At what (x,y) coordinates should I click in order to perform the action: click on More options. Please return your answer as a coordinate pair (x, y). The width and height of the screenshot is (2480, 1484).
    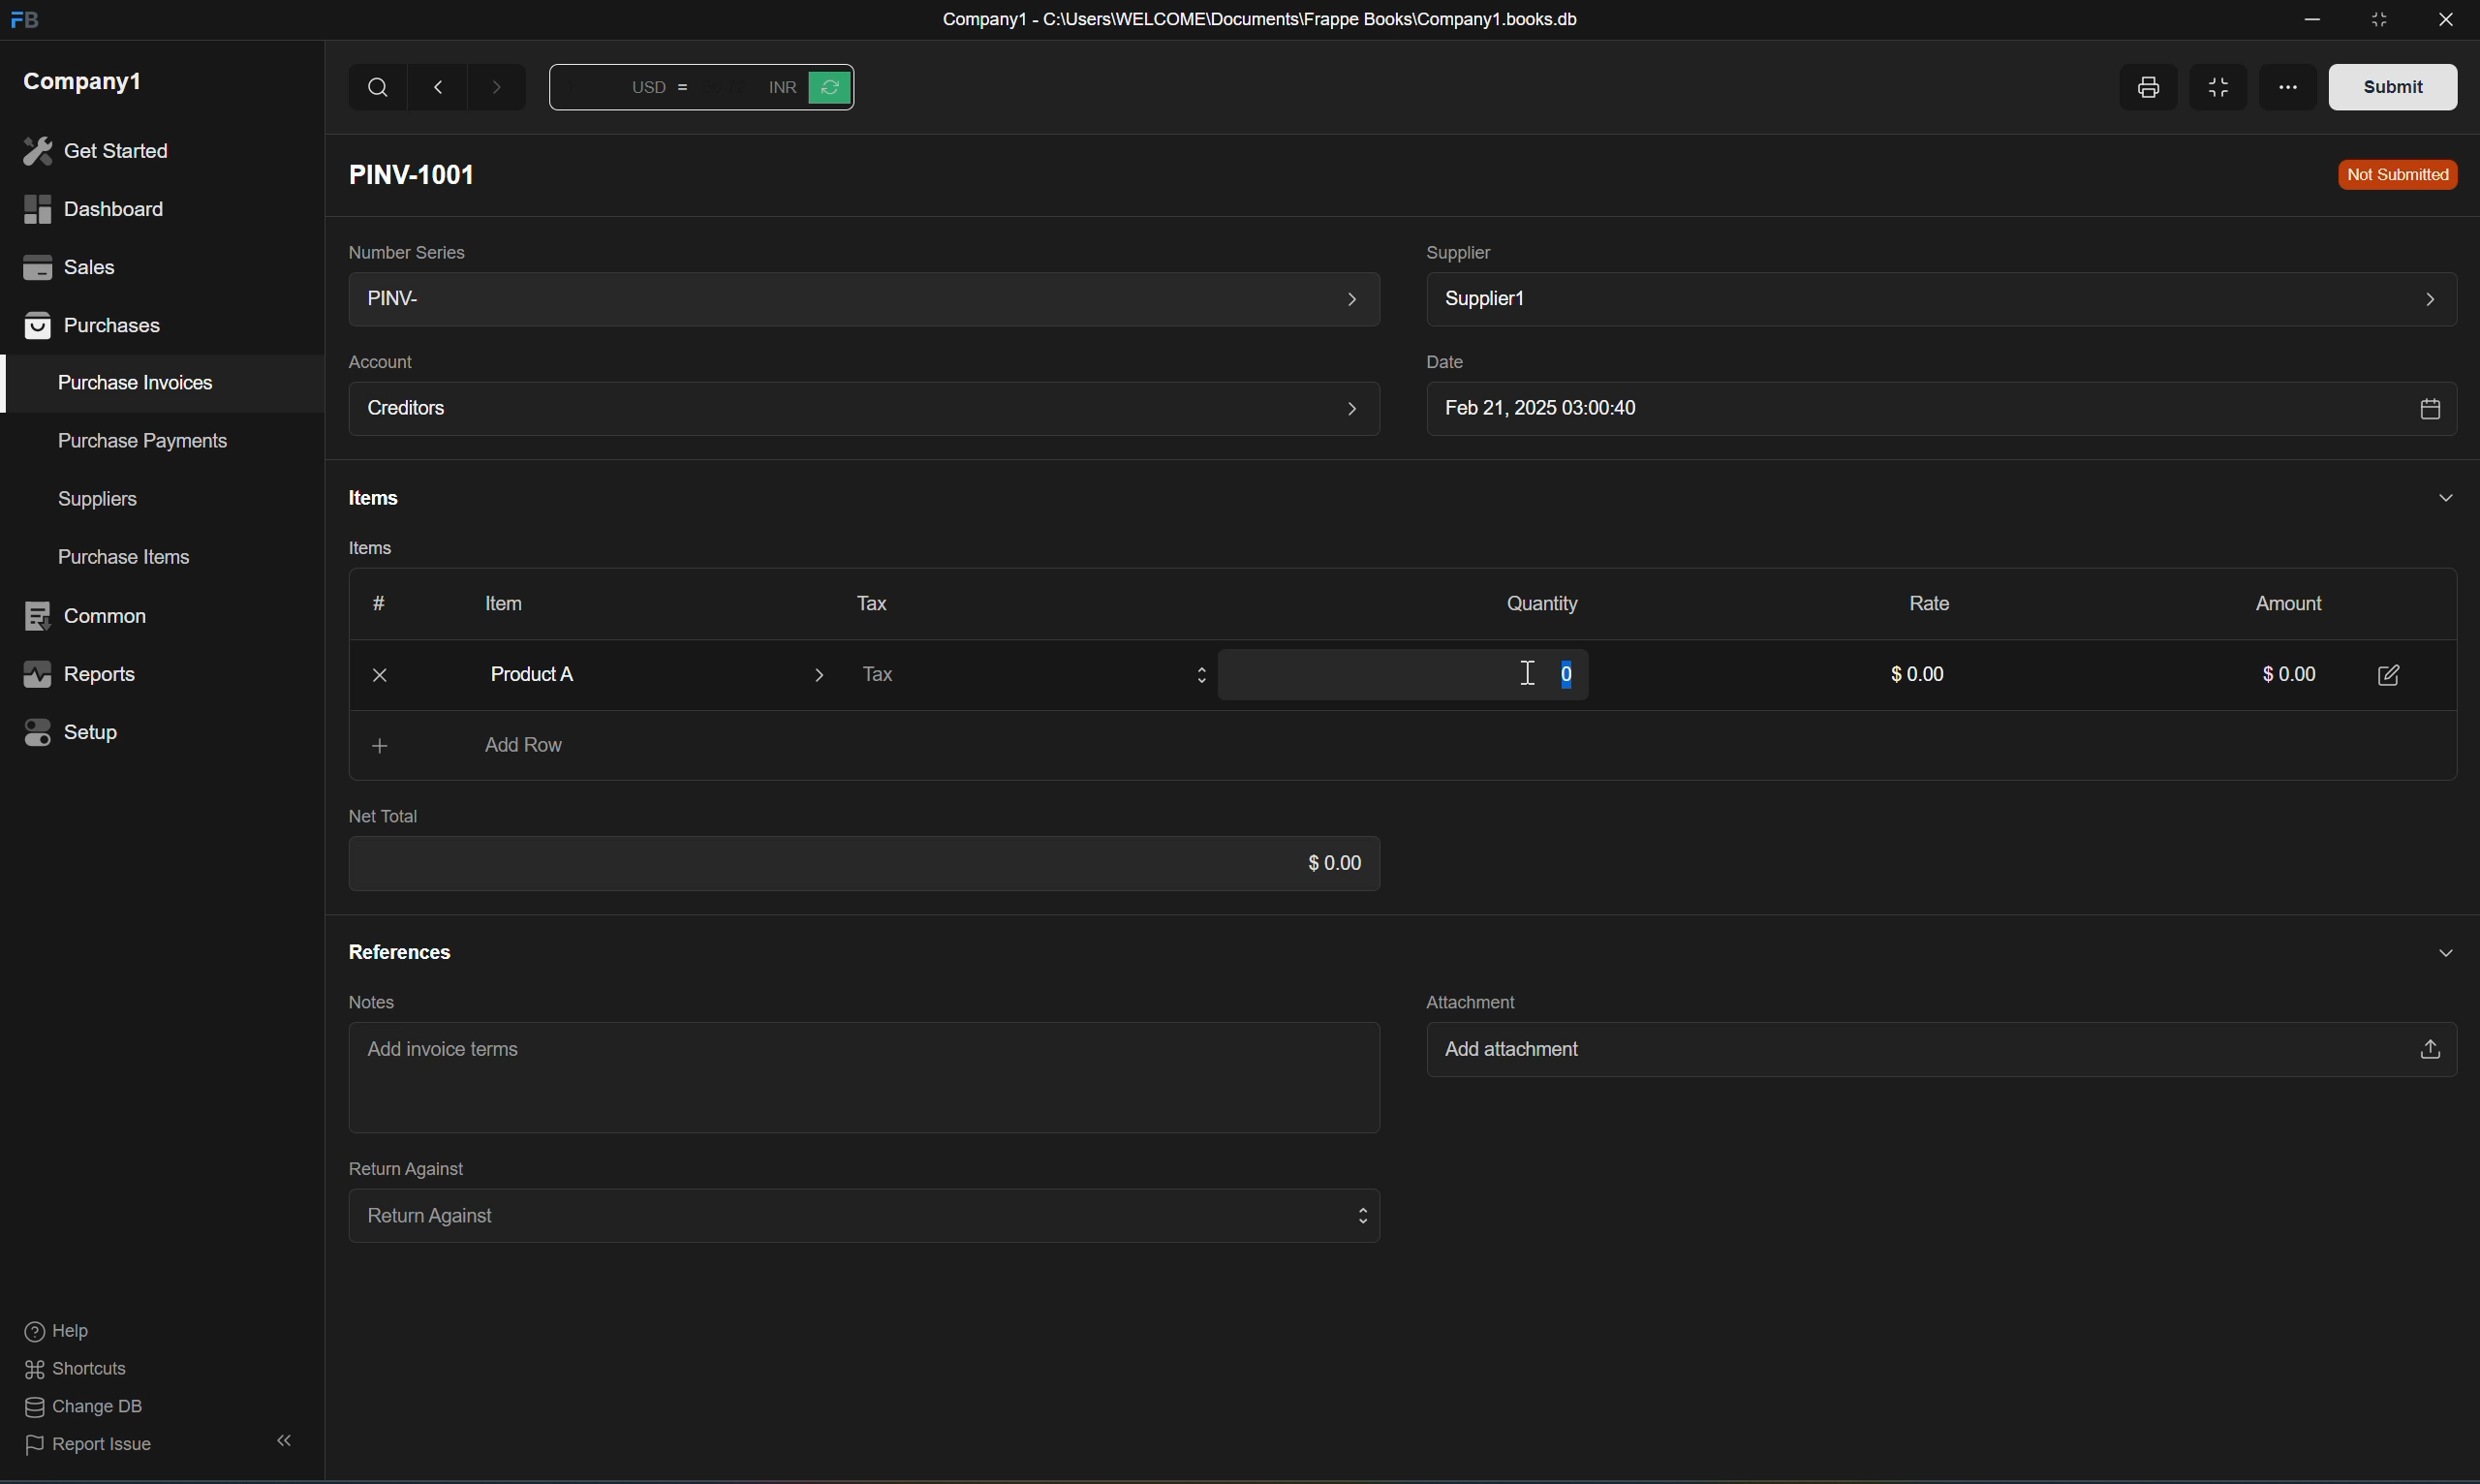
    Looking at the image, I should click on (2287, 87).